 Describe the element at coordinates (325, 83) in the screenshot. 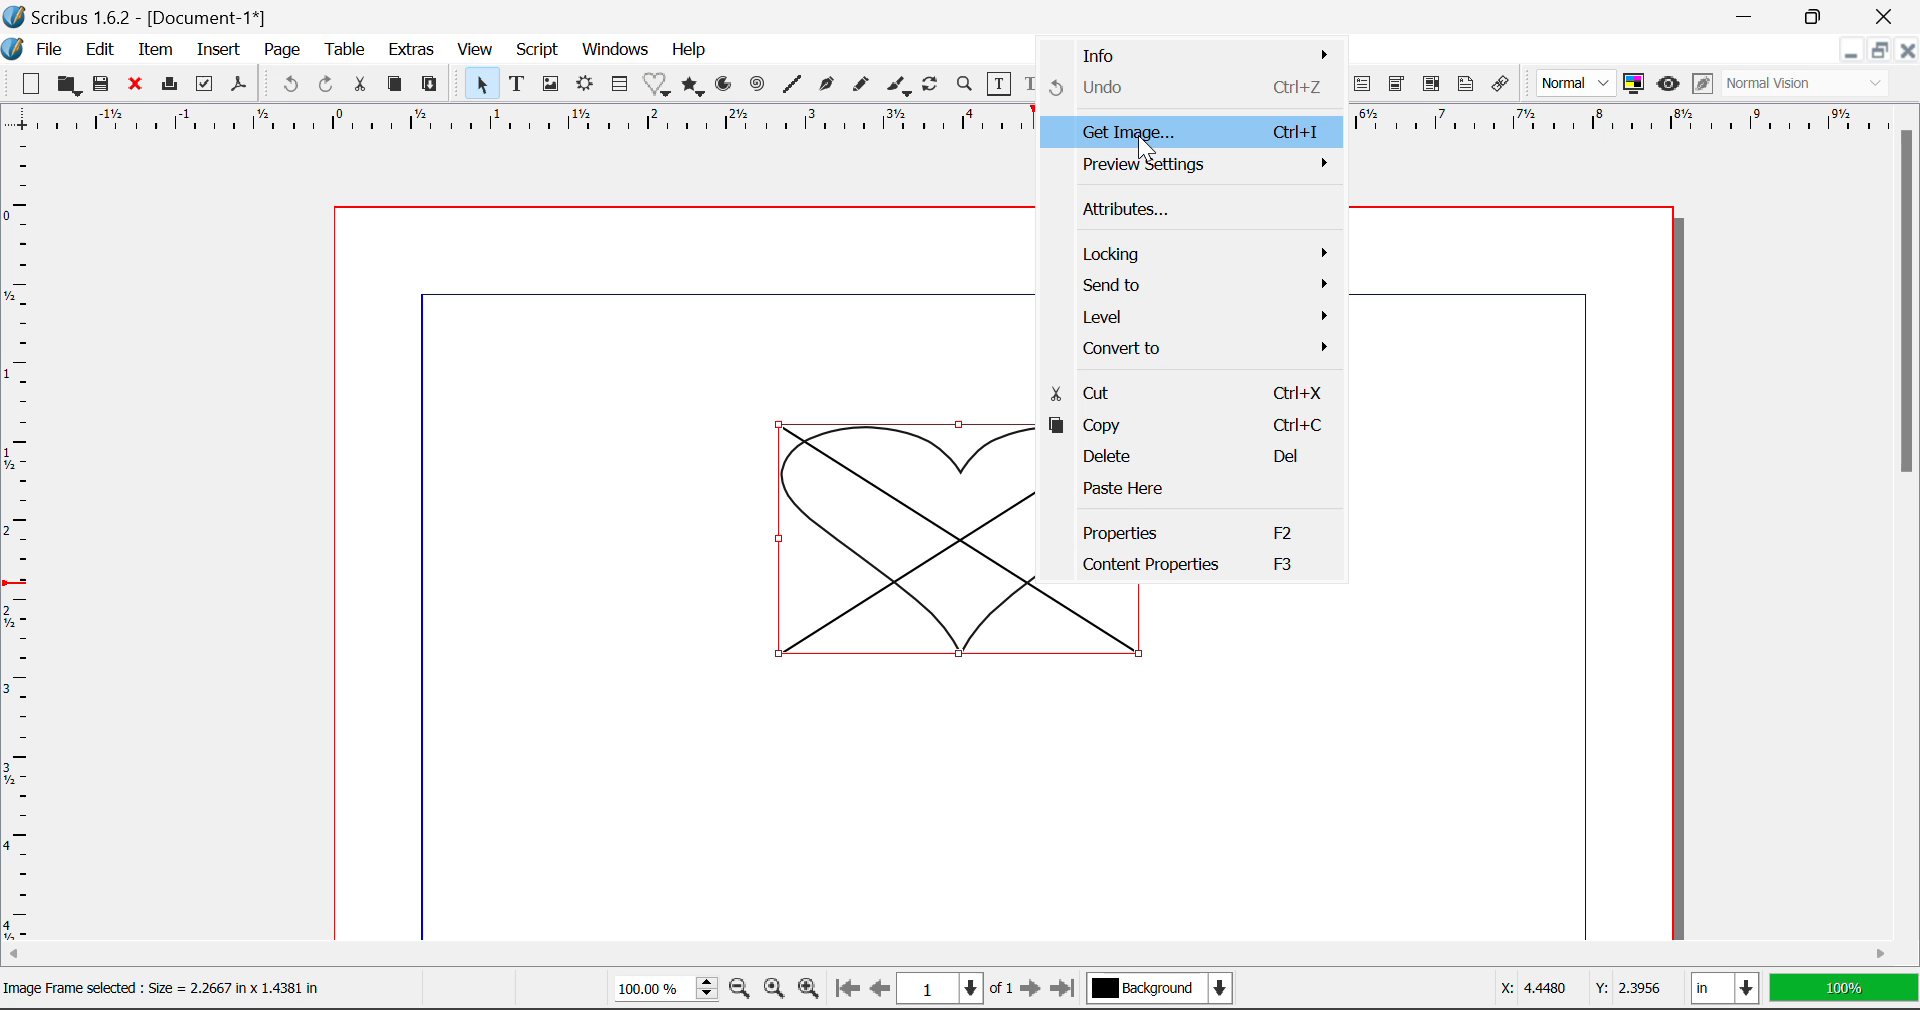

I see `Redo` at that location.